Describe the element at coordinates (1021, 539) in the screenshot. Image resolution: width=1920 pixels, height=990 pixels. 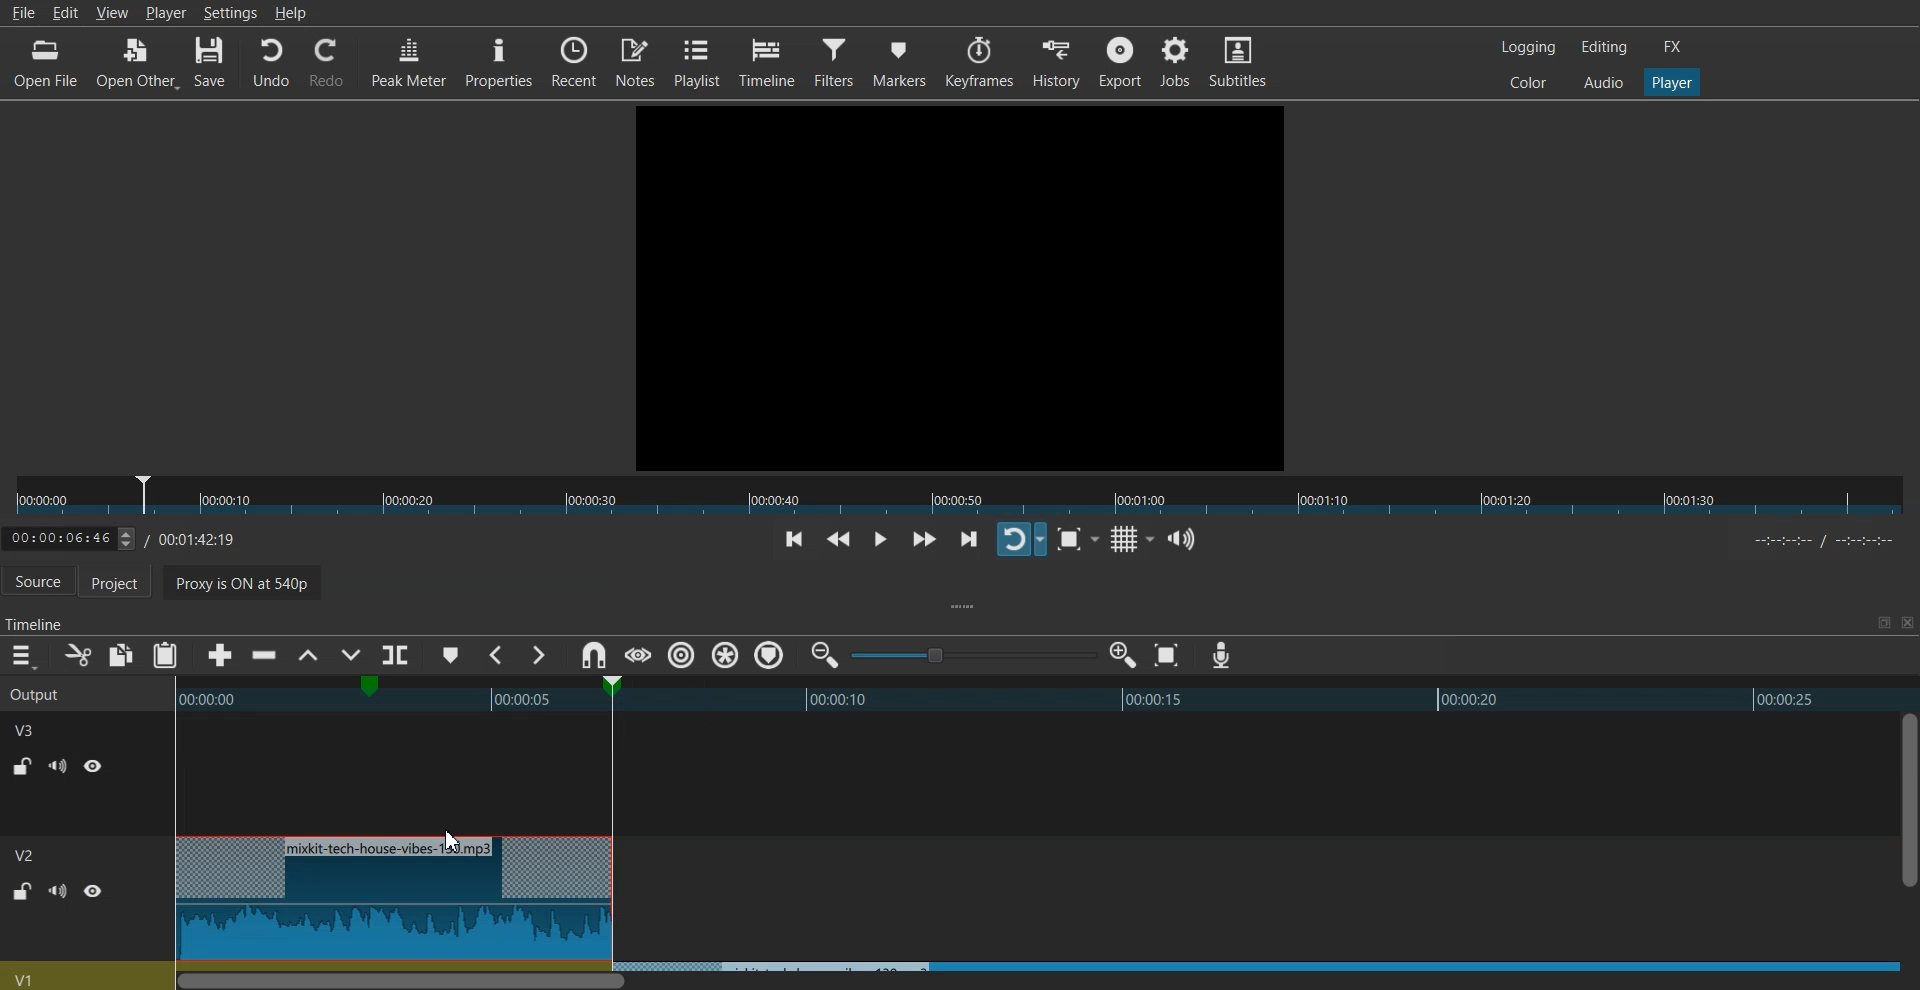
I see `Toggle player lopping` at that location.